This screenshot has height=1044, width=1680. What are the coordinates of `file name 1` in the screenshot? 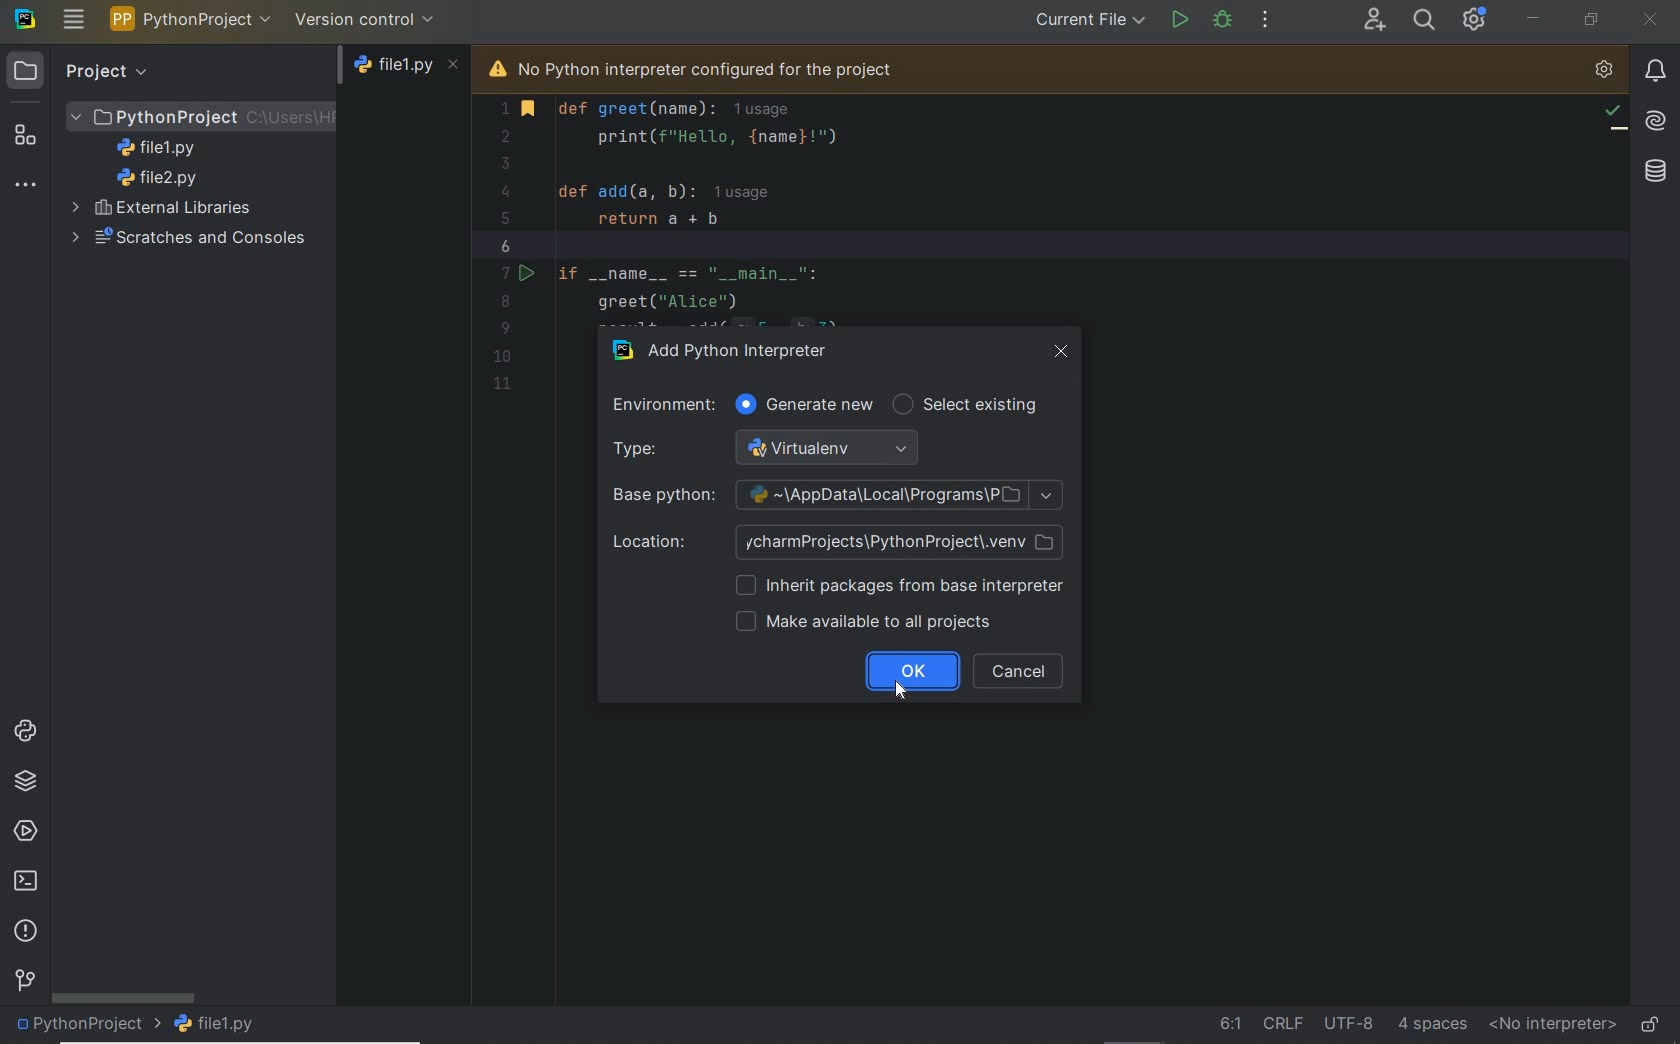 It's located at (162, 148).